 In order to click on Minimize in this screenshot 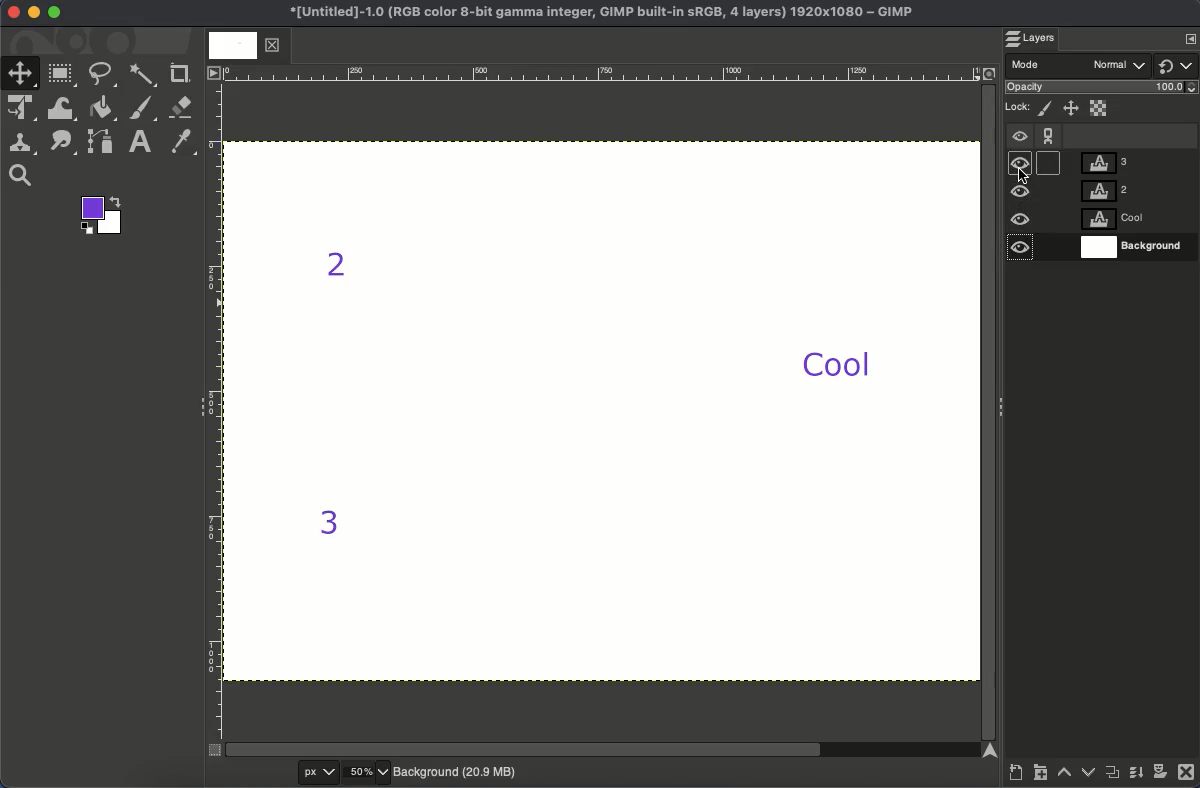, I will do `click(34, 12)`.